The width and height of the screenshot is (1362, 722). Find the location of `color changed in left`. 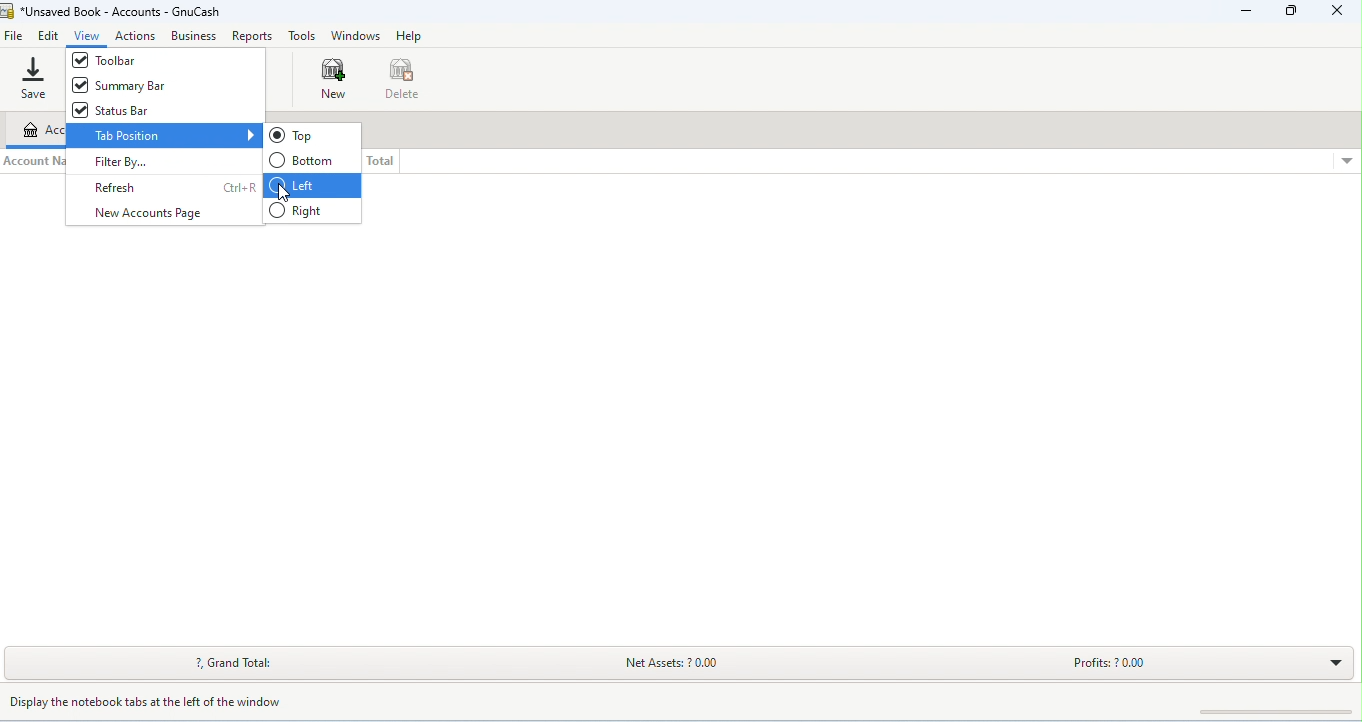

color changed in left is located at coordinates (312, 185).